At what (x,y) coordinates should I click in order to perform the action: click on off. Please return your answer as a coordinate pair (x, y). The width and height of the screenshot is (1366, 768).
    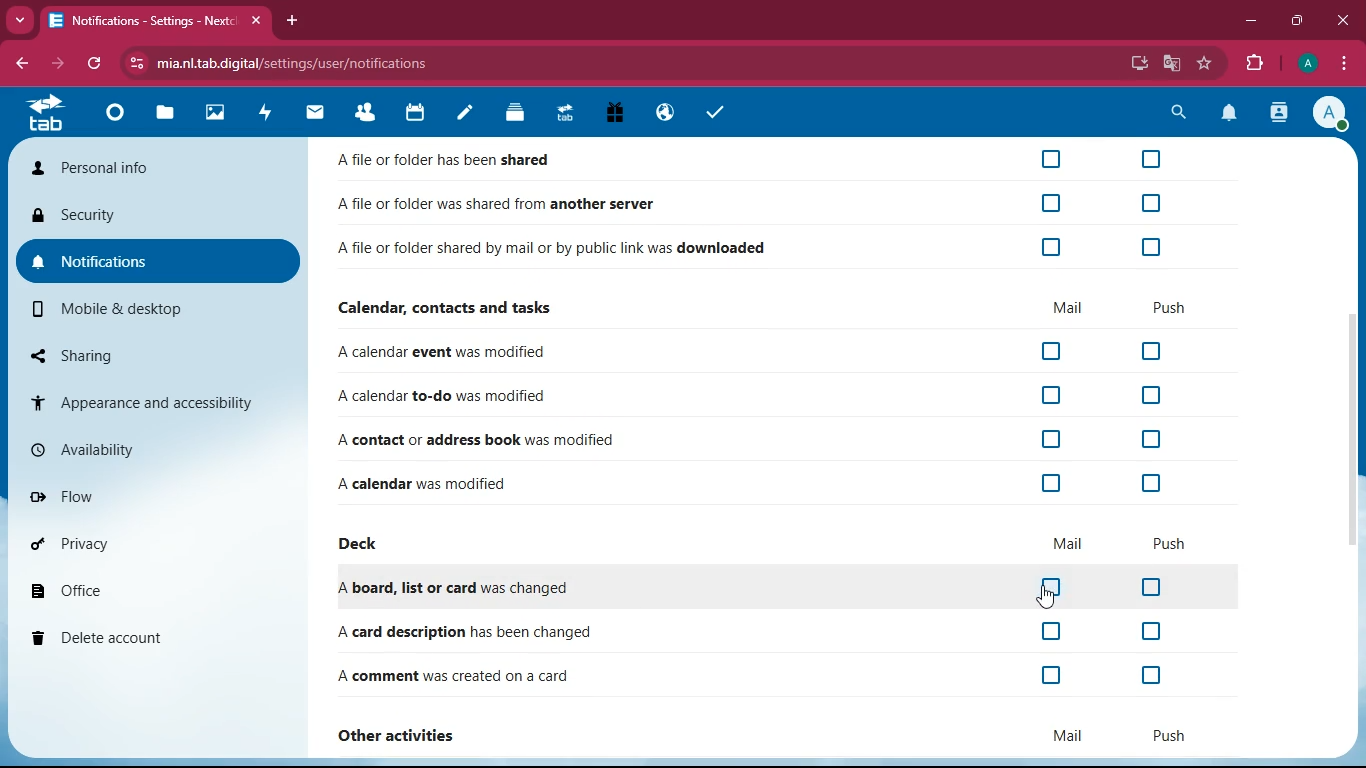
    Looking at the image, I should click on (1054, 631).